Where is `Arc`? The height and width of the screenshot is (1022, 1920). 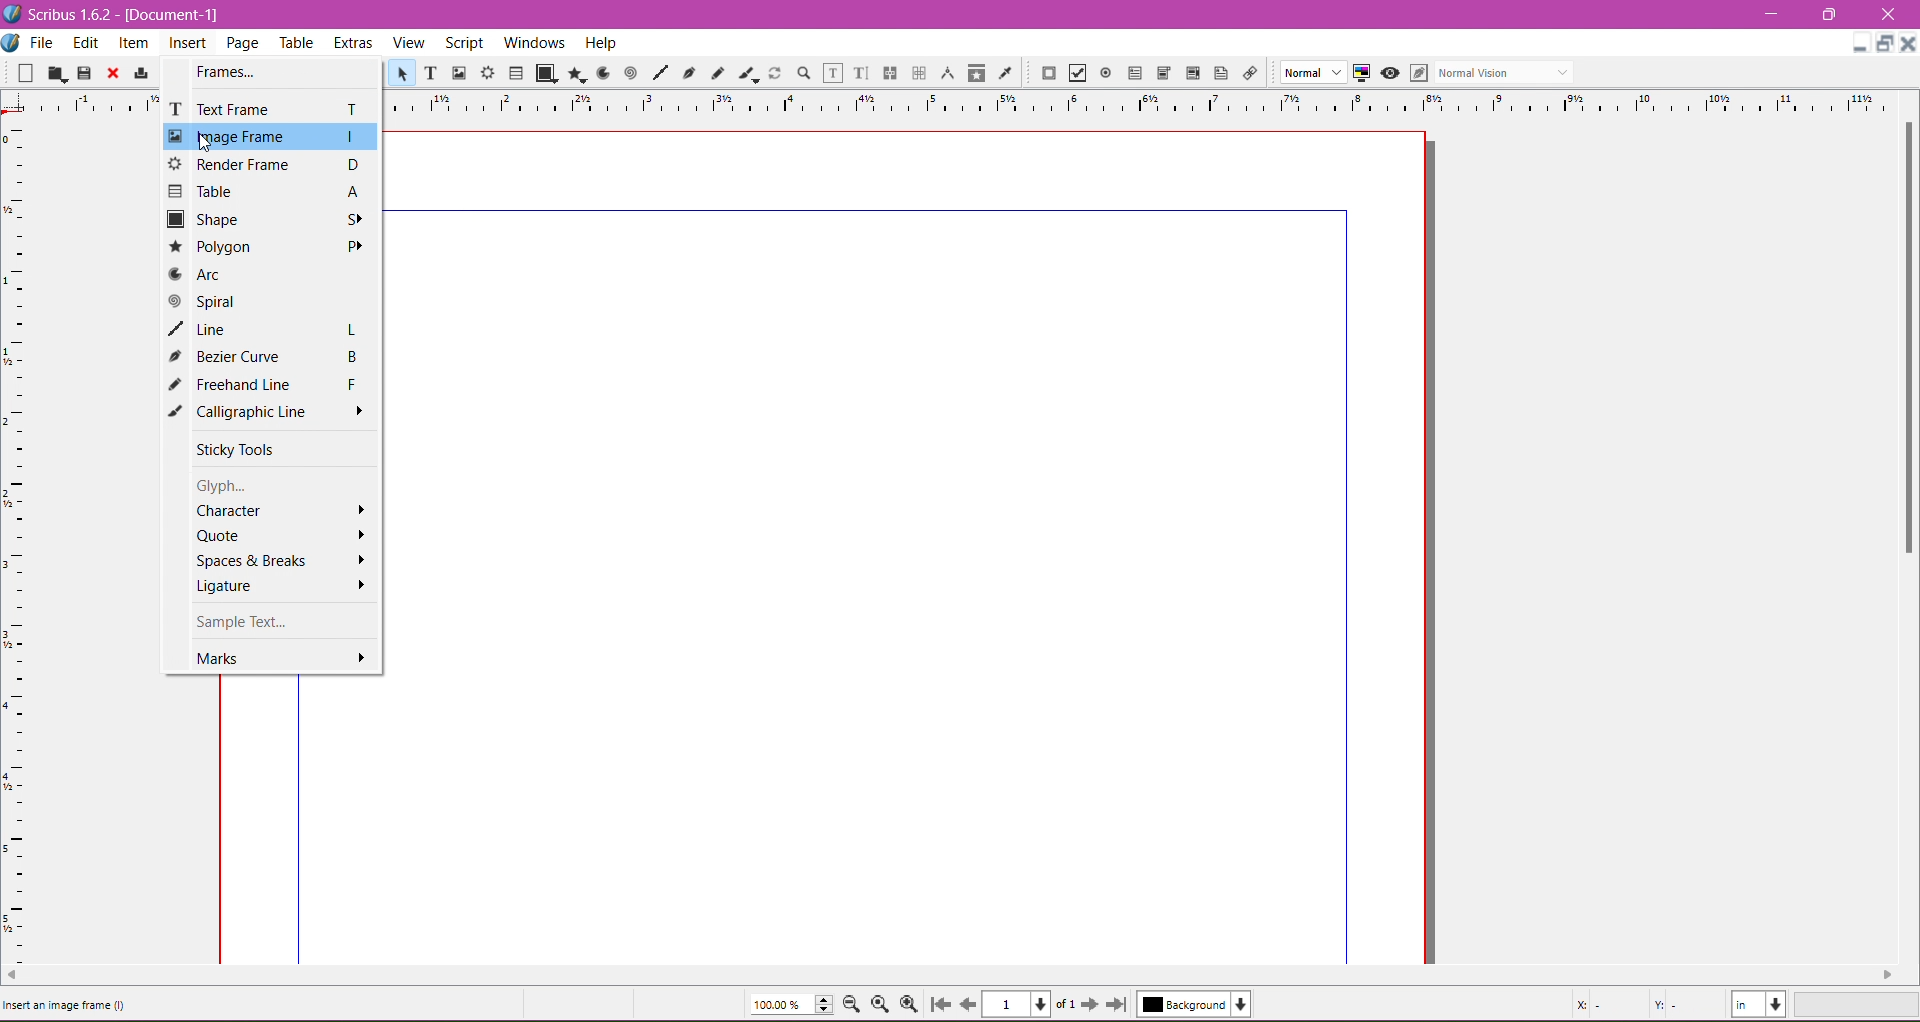 Arc is located at coordinates (601, 73).